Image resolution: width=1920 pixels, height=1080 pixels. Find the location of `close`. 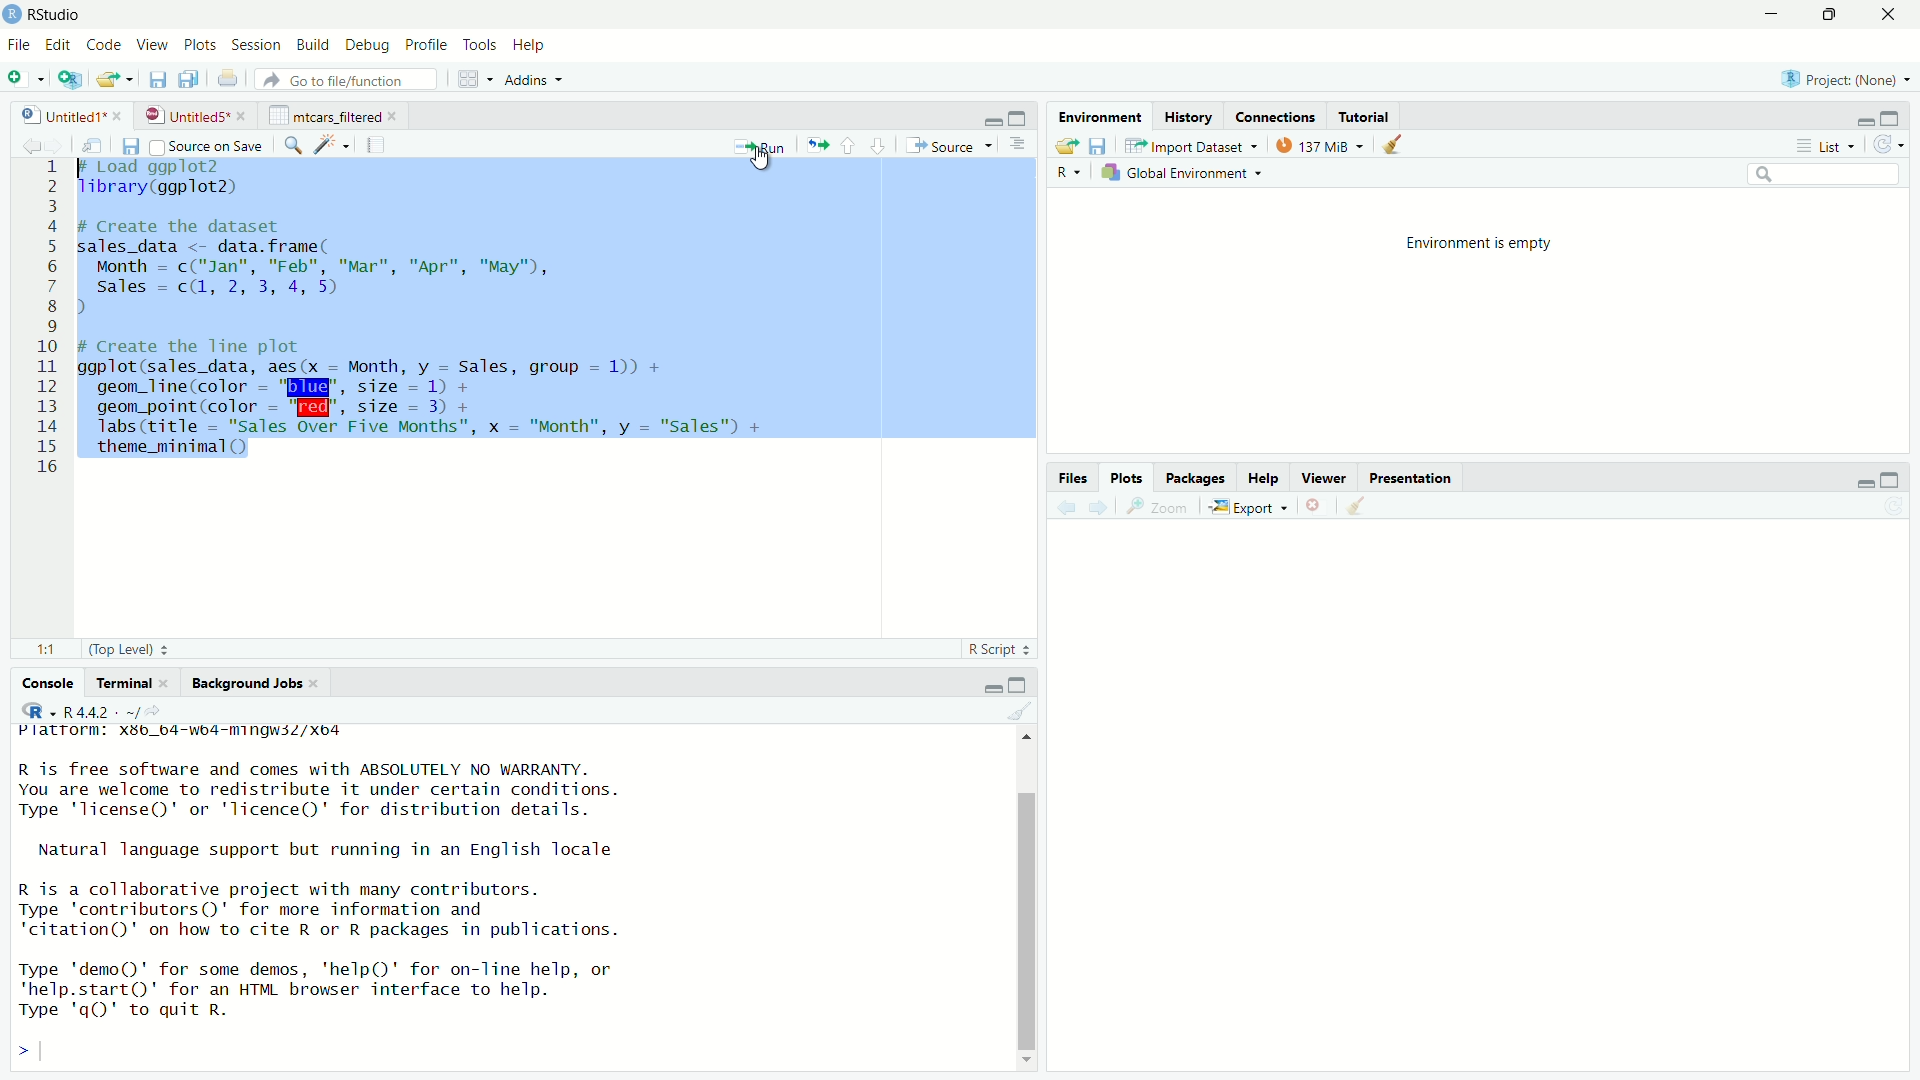

close is located at coordinates (171, 683).